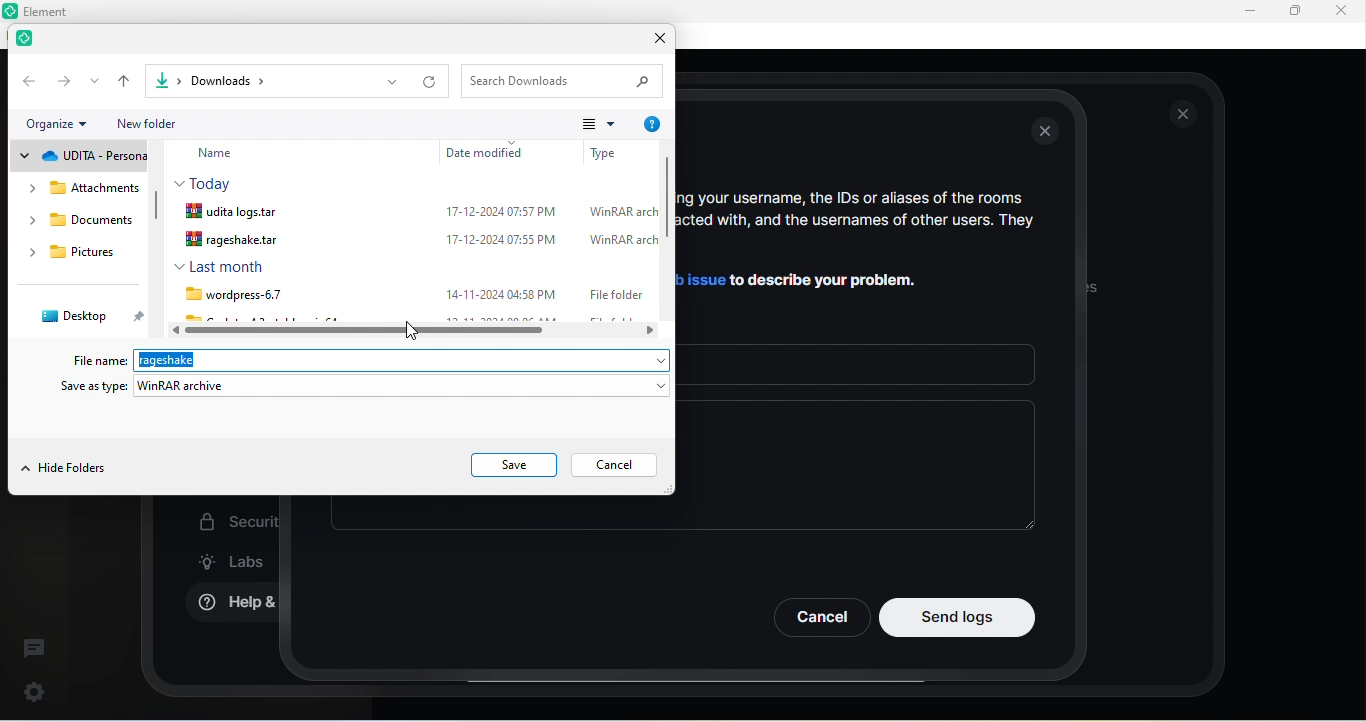 The height and width of the screenshot is (722, 1366). What do you see at coordinates (651, 125) in the screenshot?
I see `help` at bounding box center [651, 125].